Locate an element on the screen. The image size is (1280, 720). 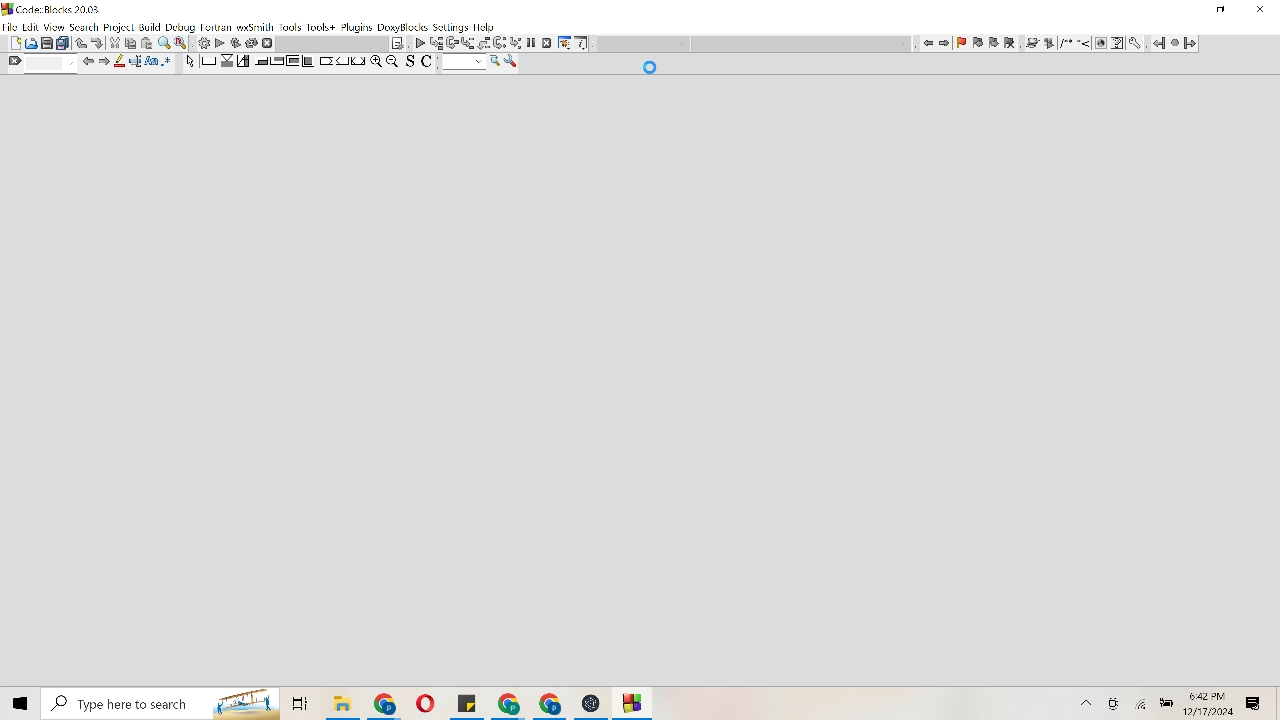
Replace is located at coordinates (182, 43).